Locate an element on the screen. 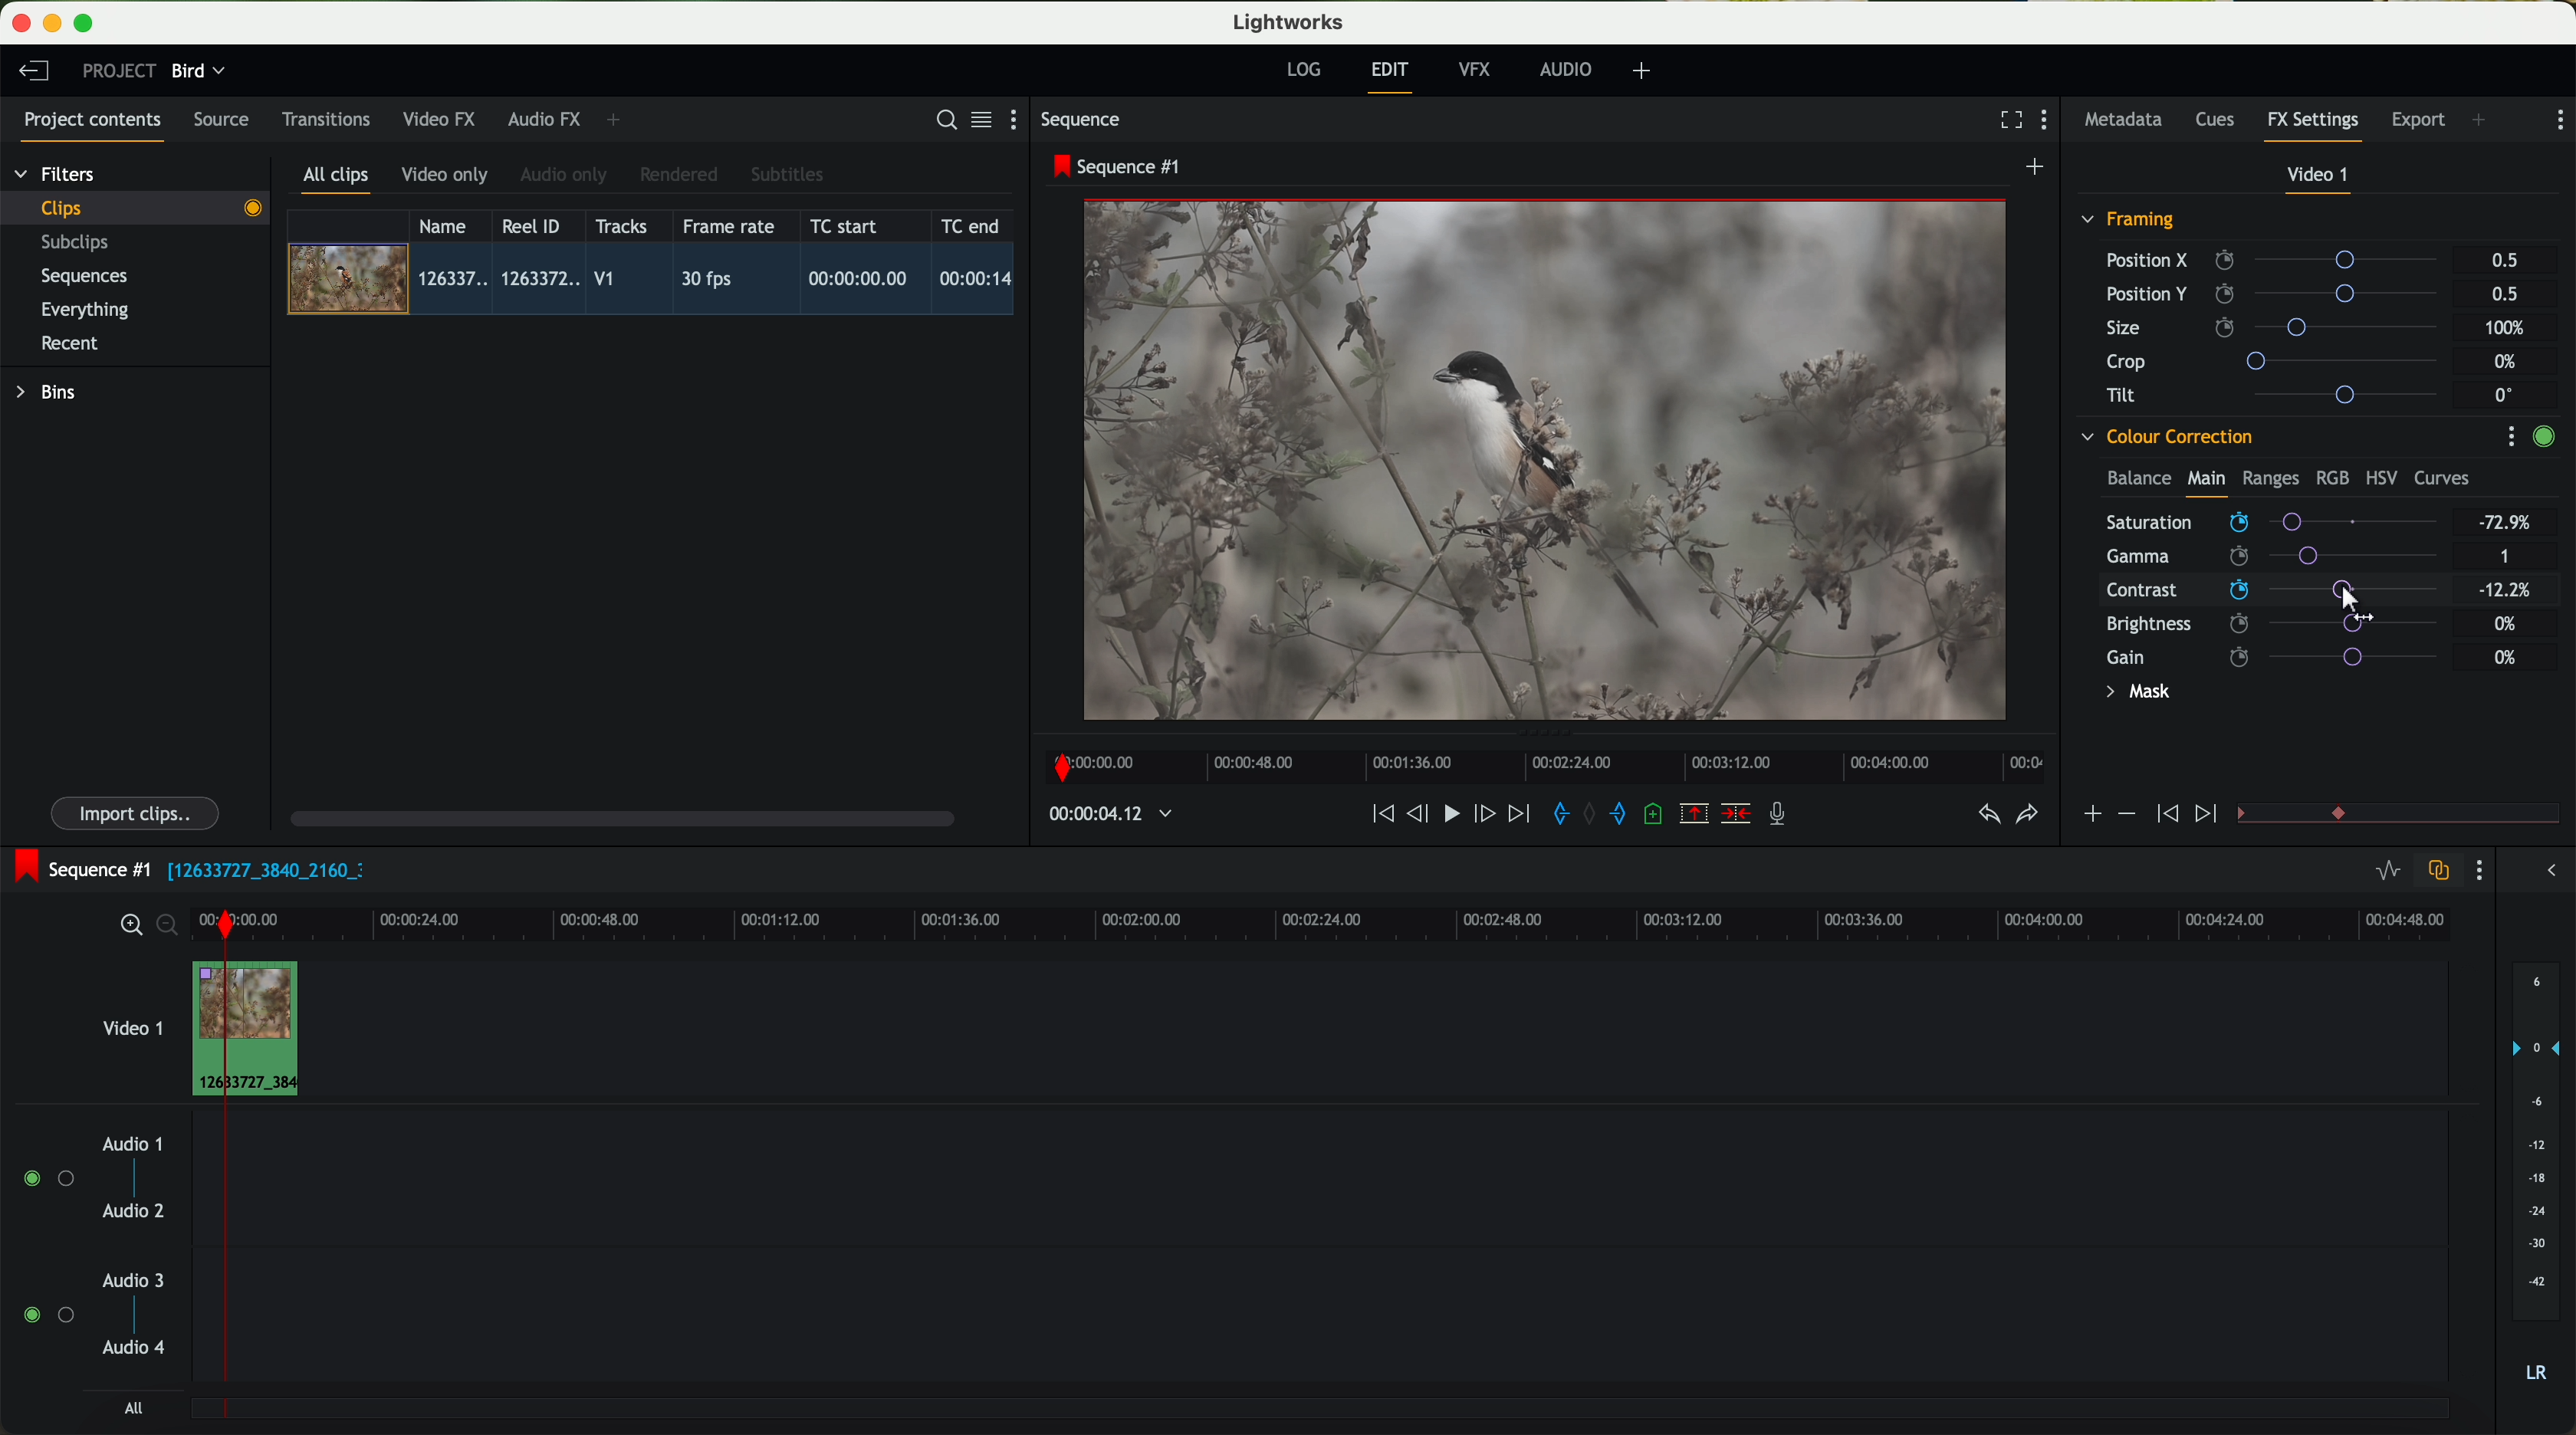 The height and width of the screenshot is (1435, 2576). sequence is located at coordinates (1081, 120).